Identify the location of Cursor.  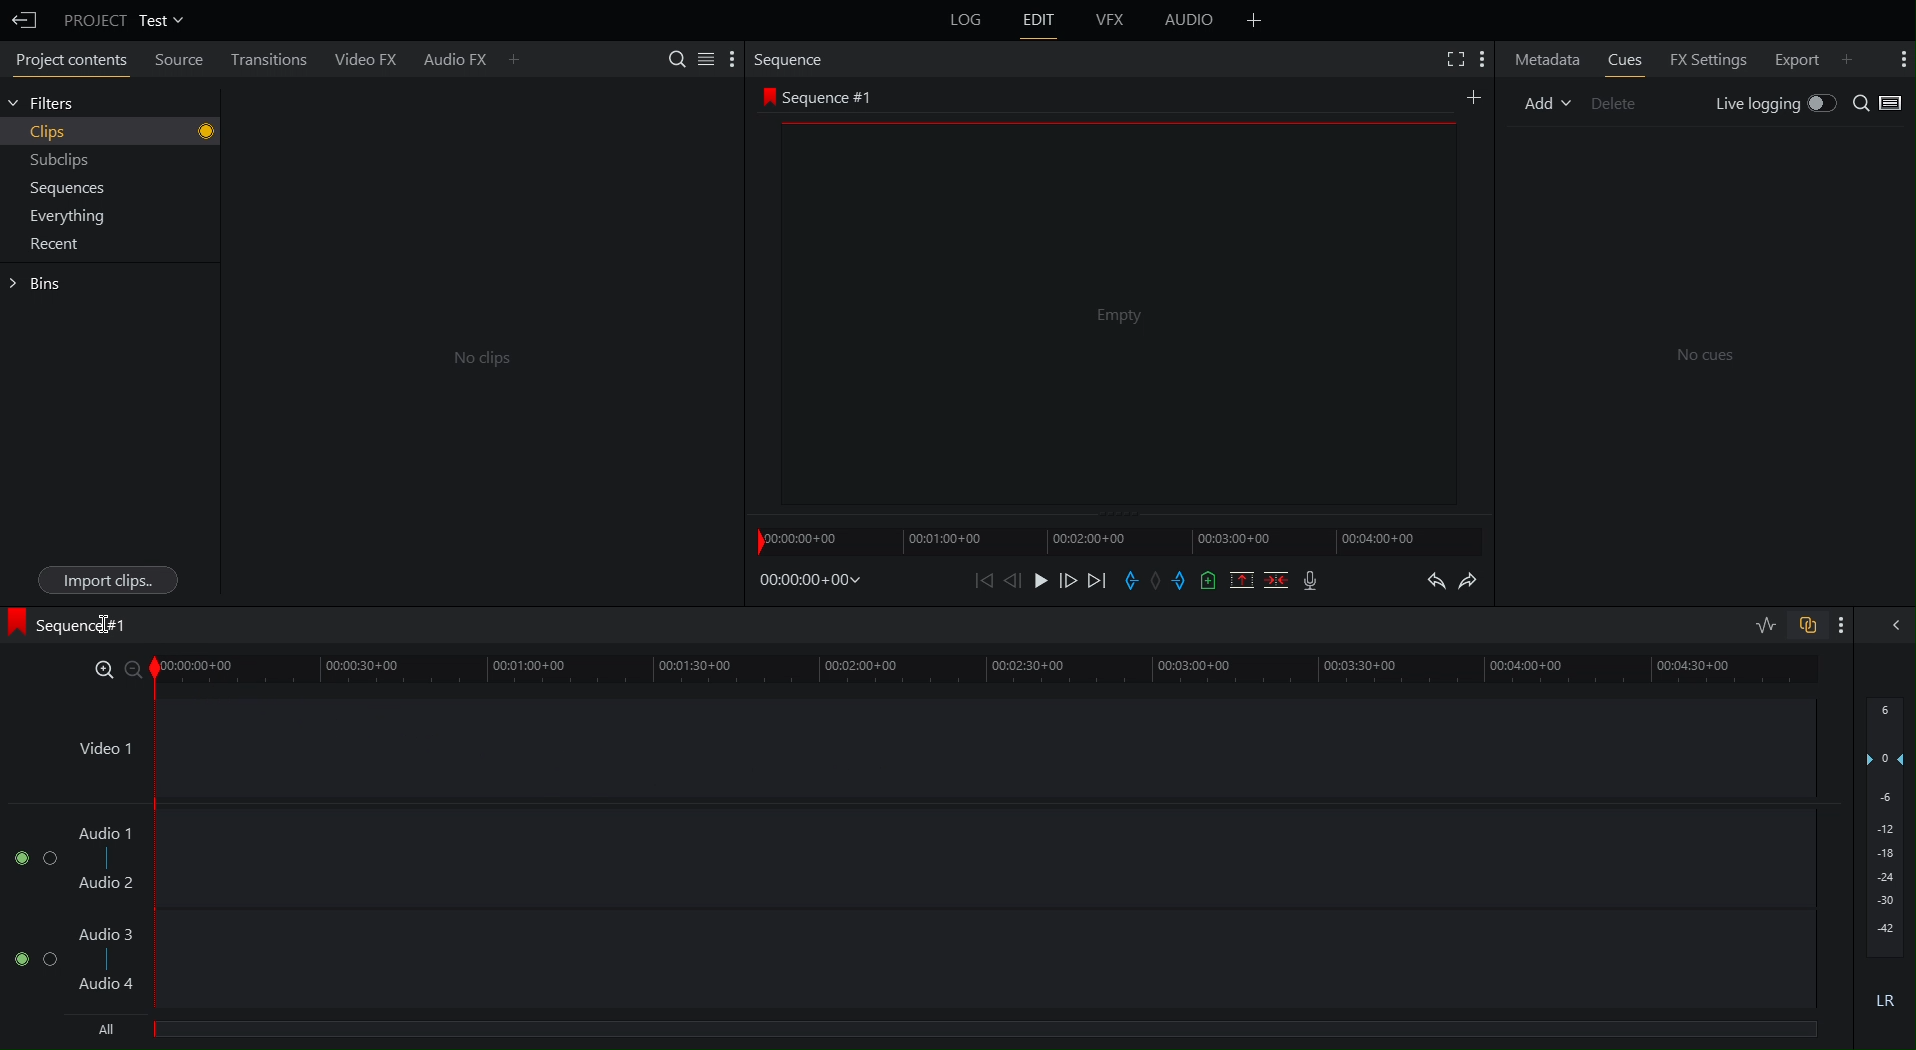
(105, 621).